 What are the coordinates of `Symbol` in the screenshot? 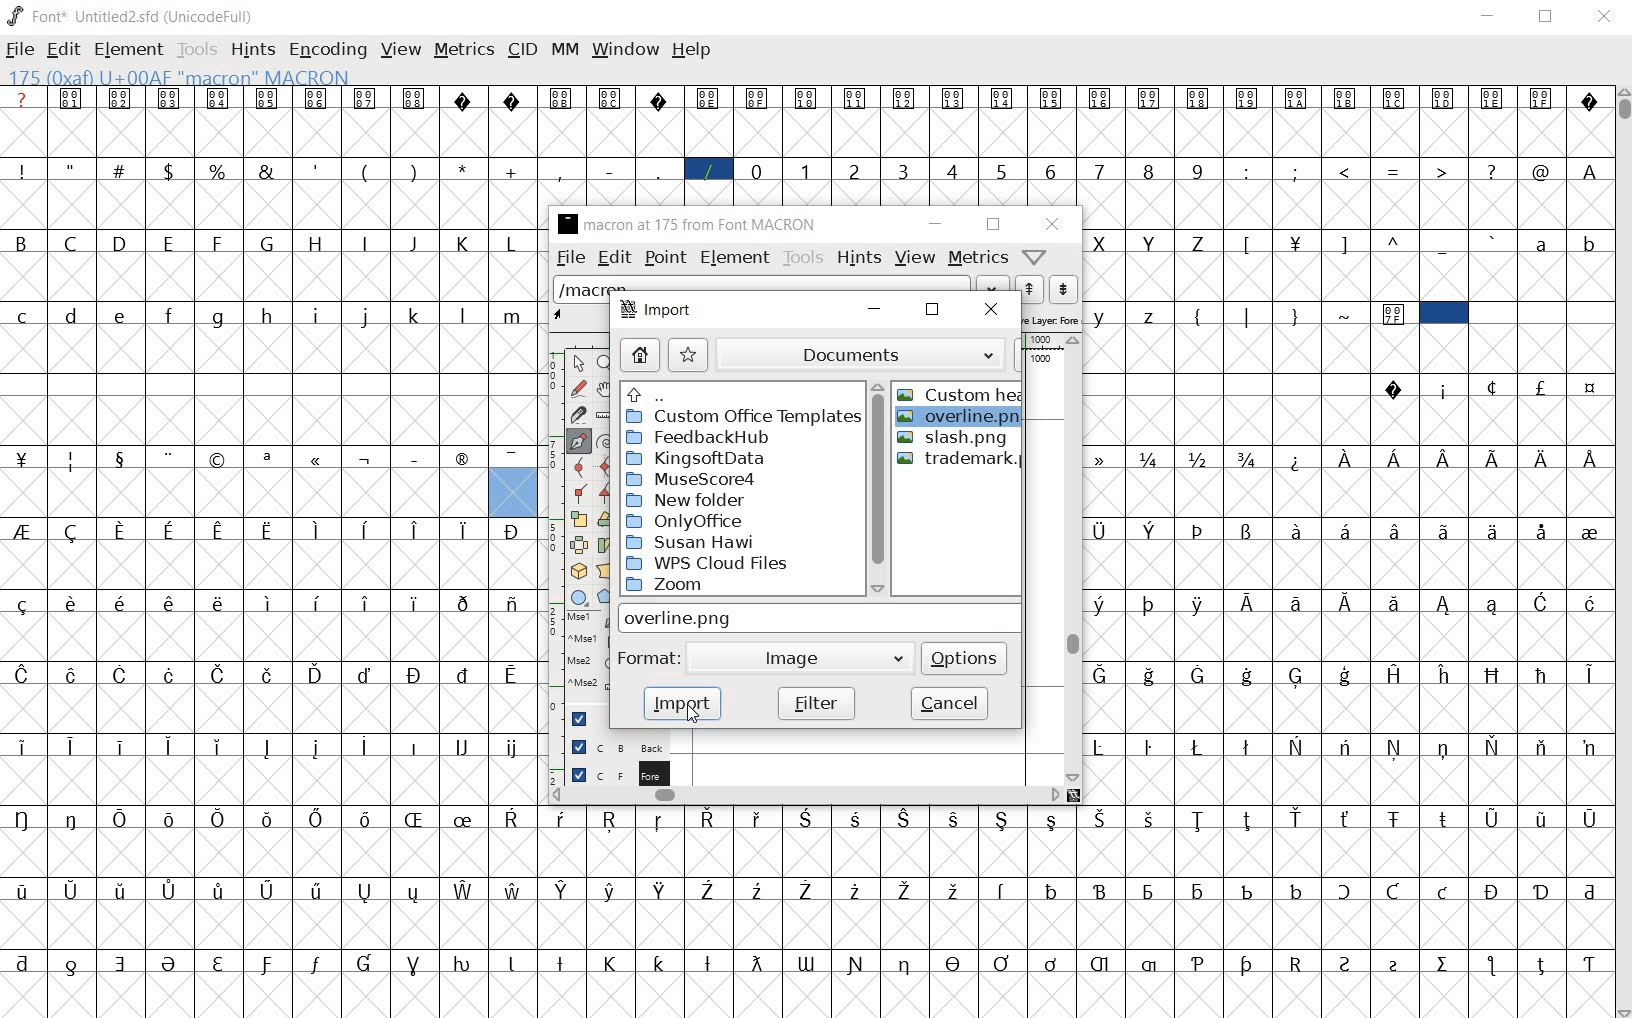 It's located at (74, 460).